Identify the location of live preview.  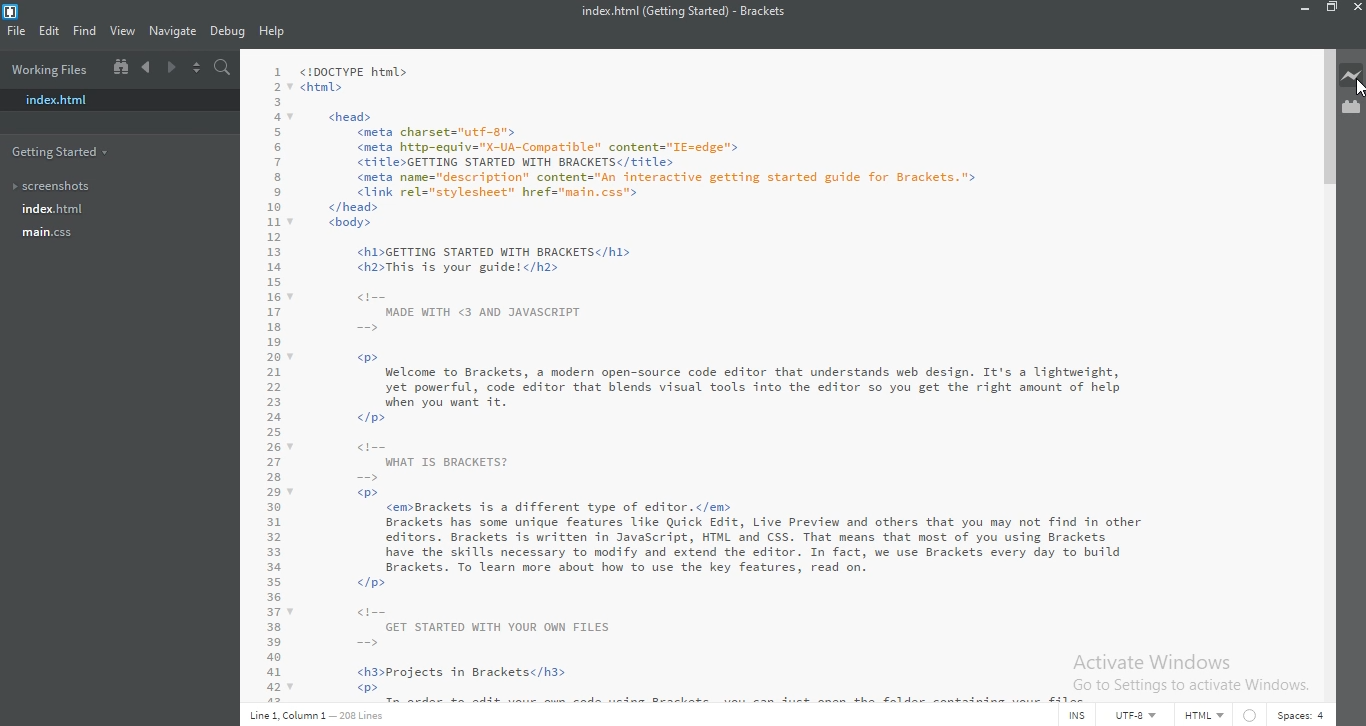
(1351, 73).